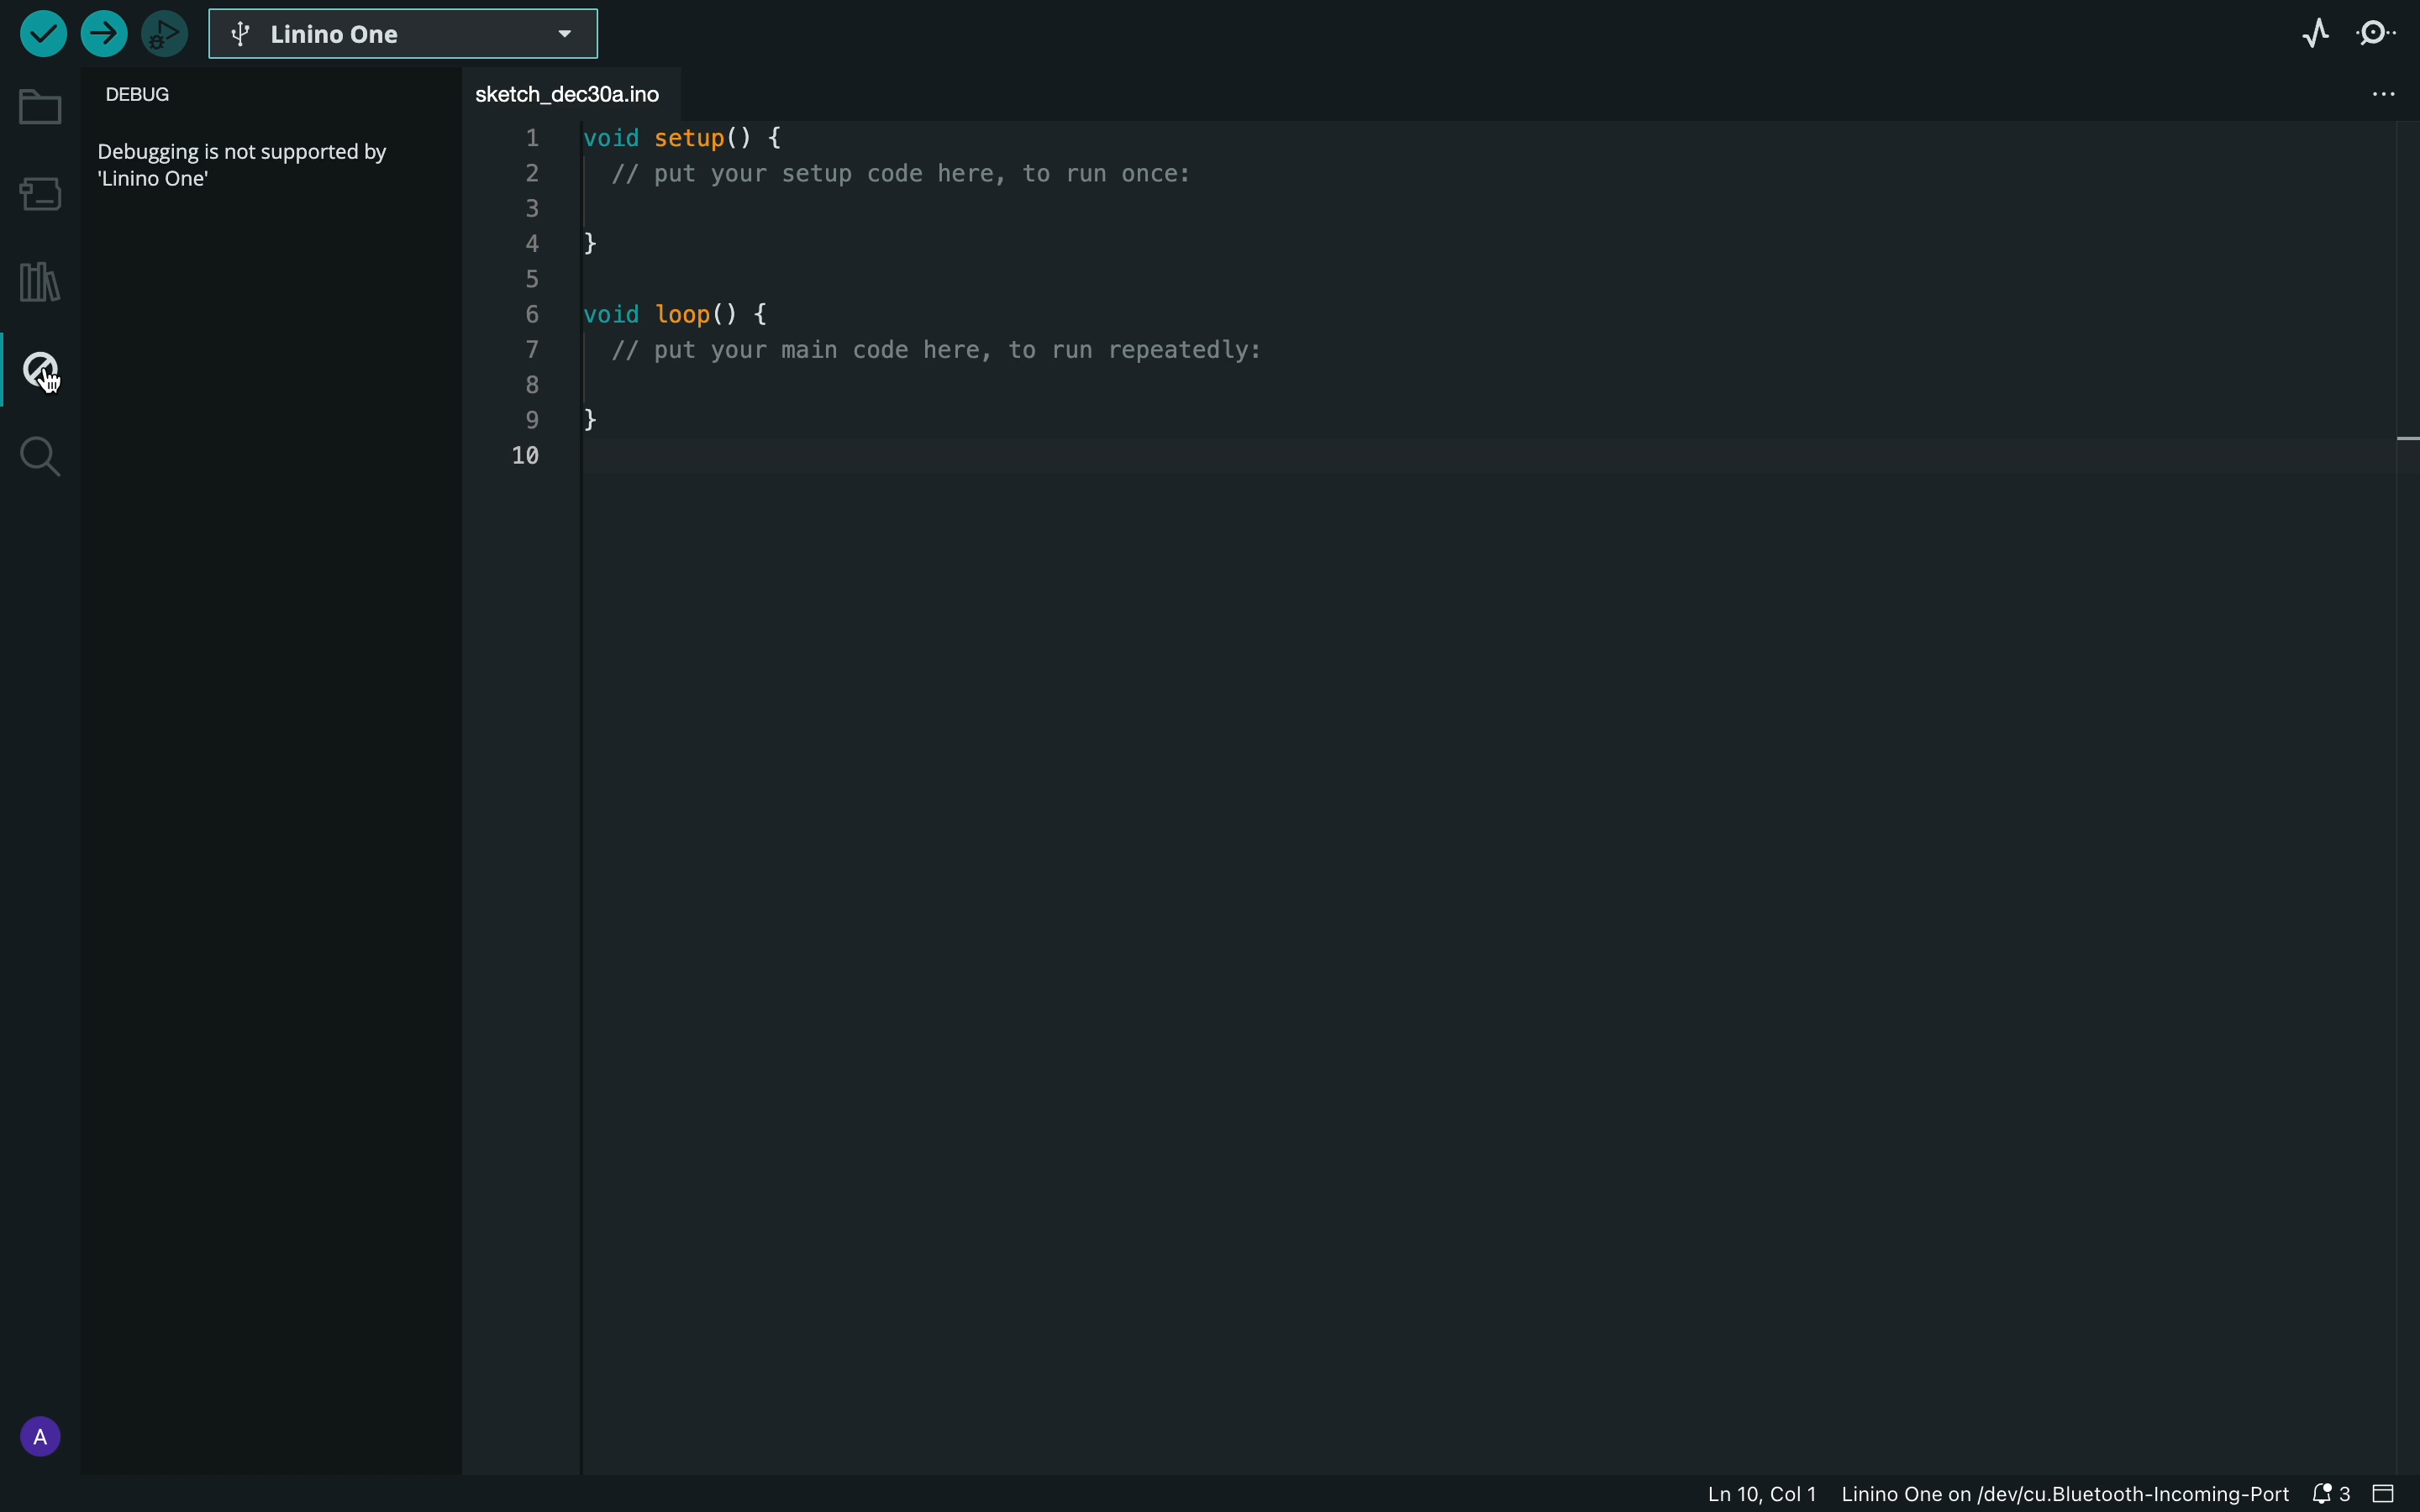 This screenshot has height=1512, width=2420. What do you see at coordinates (168, 95) in the screenshot?
I see `debug` at bounding box center [168, 95].